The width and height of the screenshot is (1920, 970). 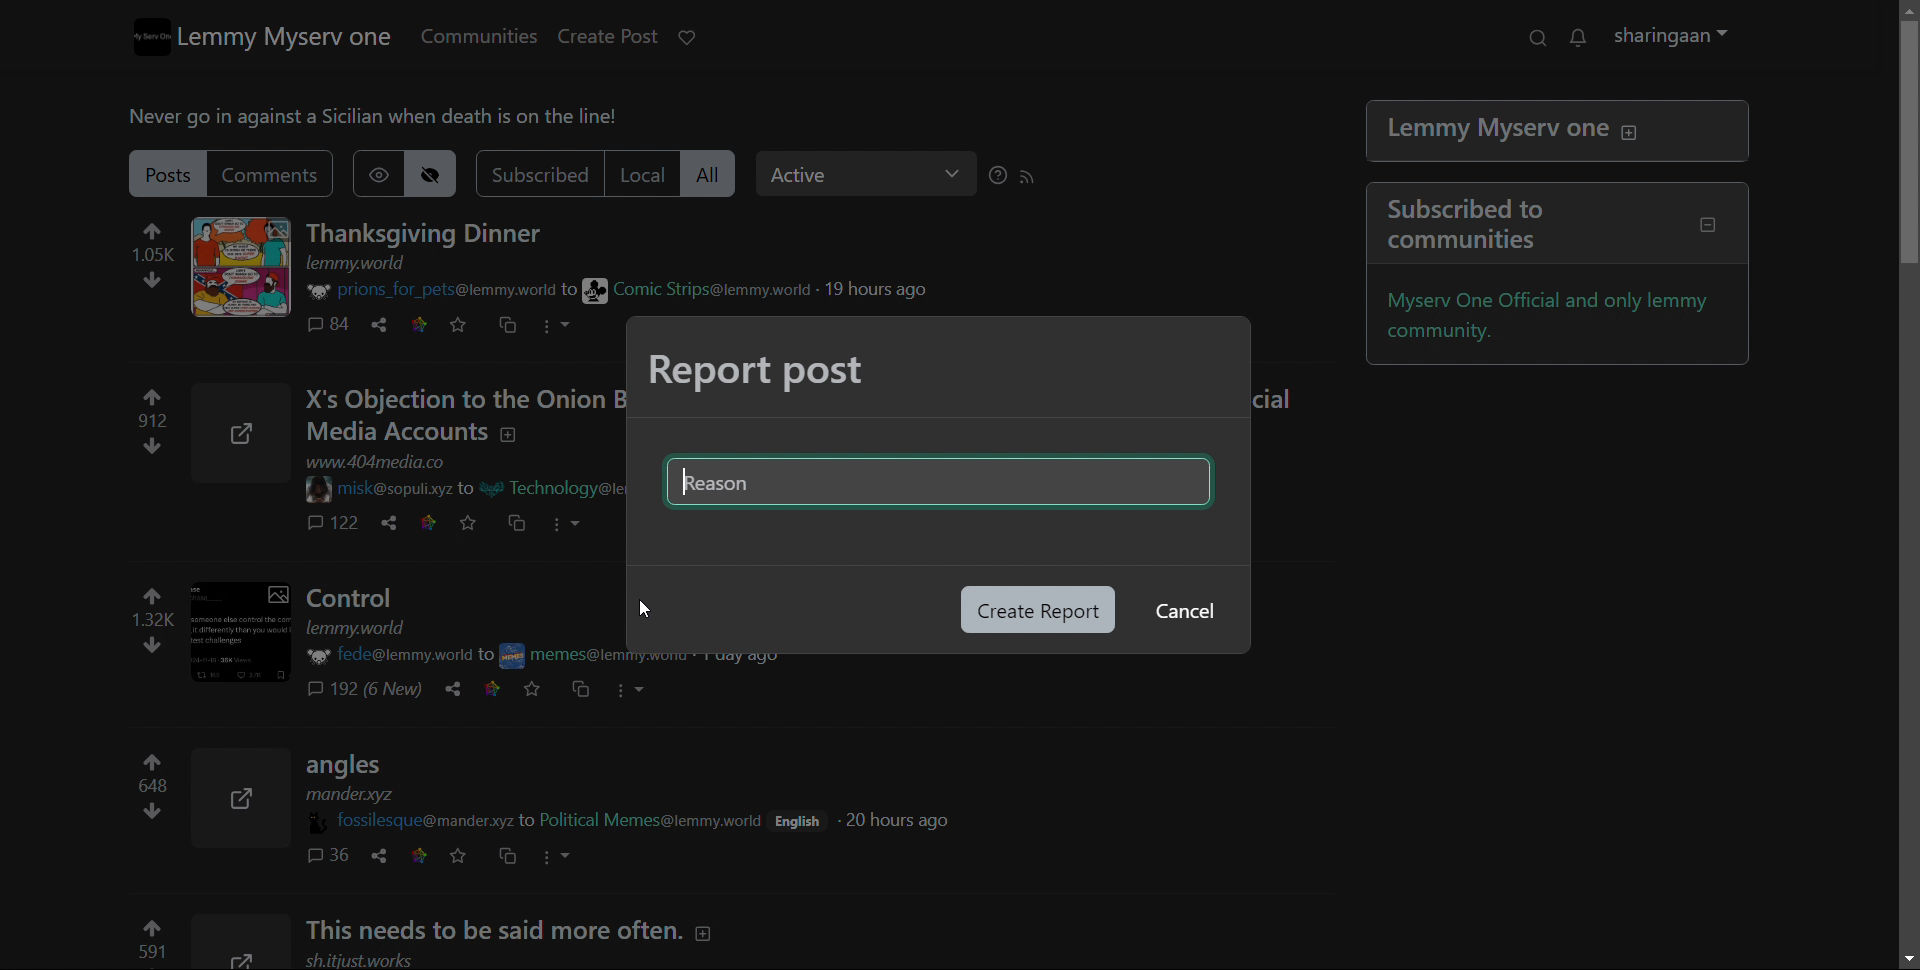 What do you see at coordinates (498, 687) in the screenshot?
I see `link` at bounding box center [498, 687].